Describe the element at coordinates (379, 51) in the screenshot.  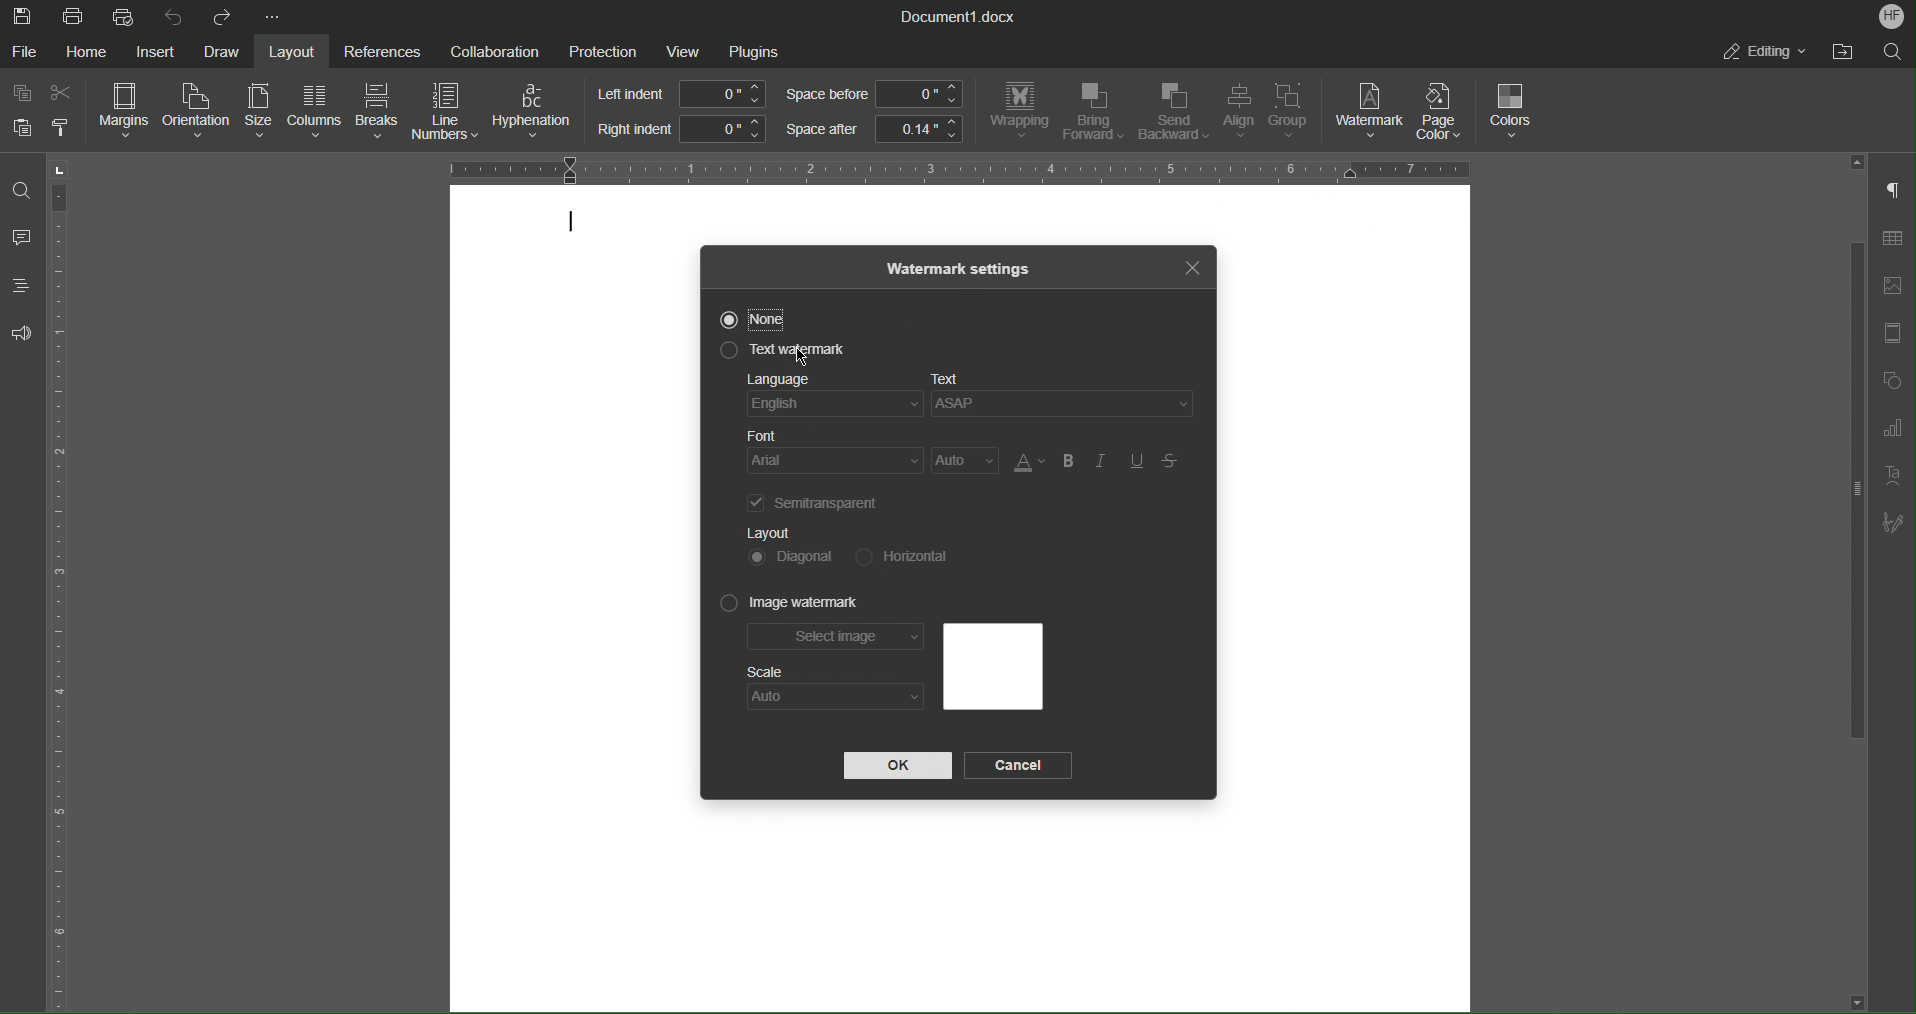
I see `References` at that location.